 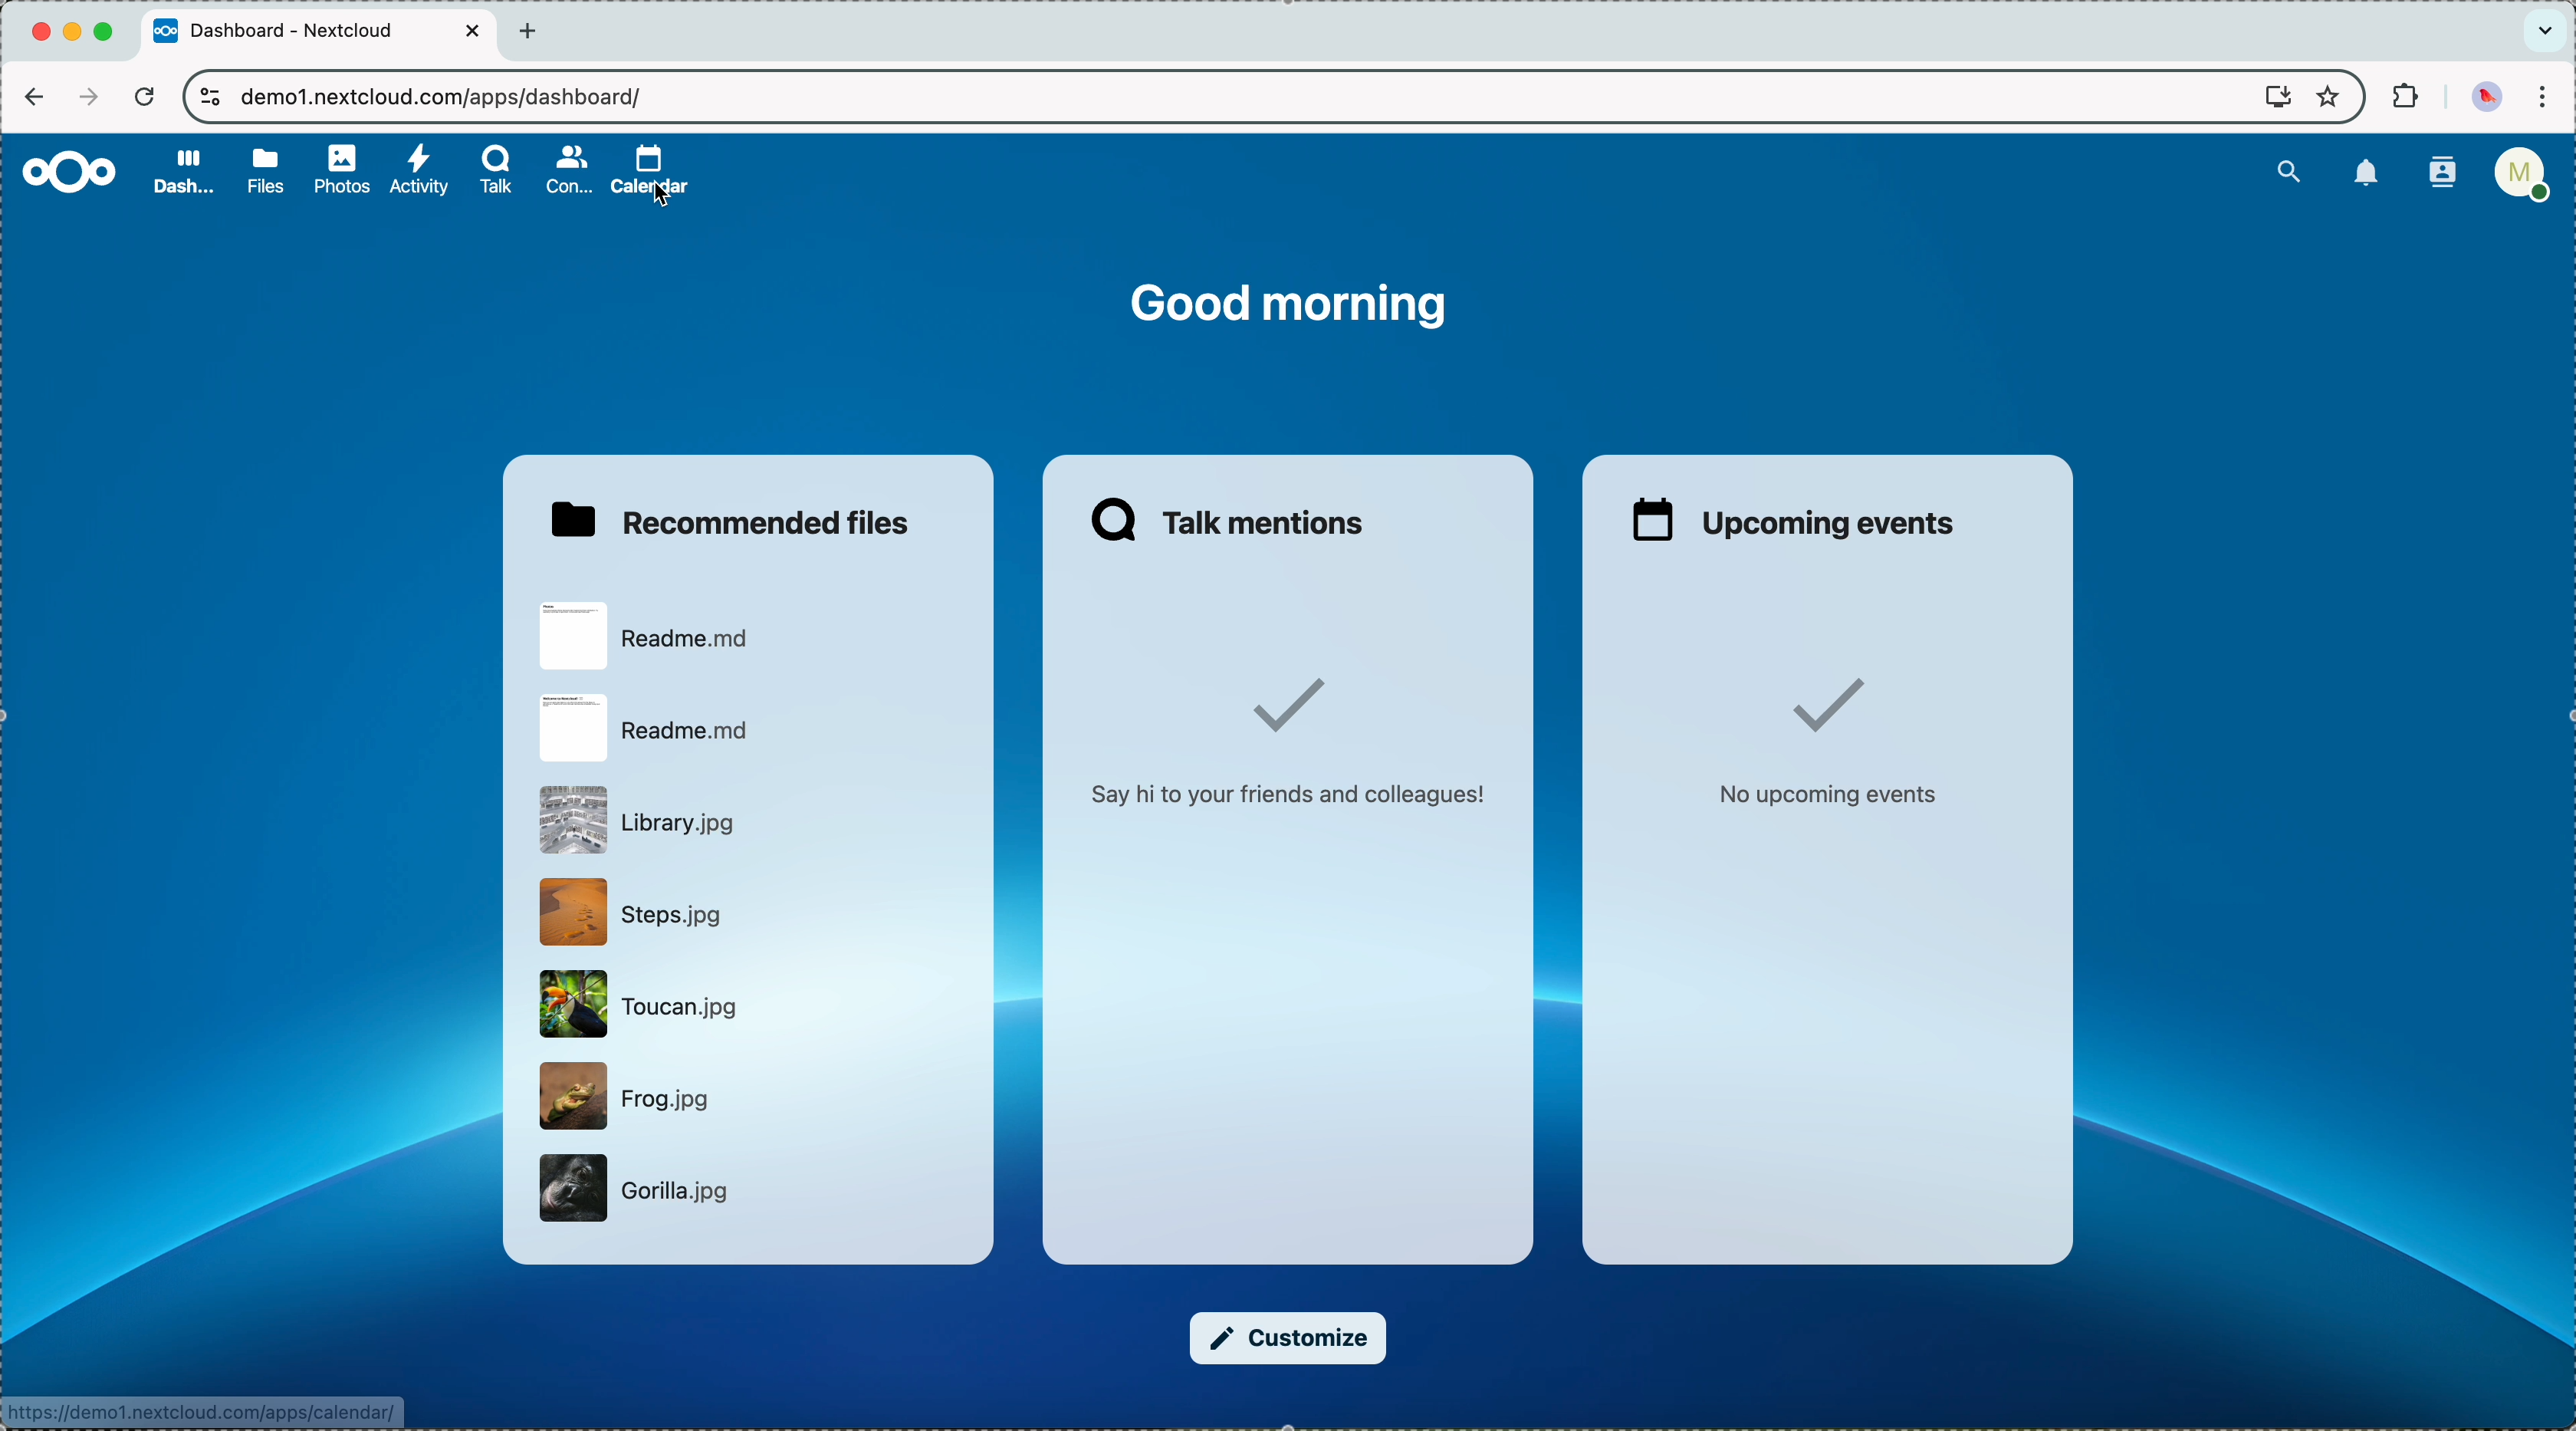 What do you see at coordinates (1793, 518) in the screenshot?
I see `upcoming events` at bounding box center [1793, 518].